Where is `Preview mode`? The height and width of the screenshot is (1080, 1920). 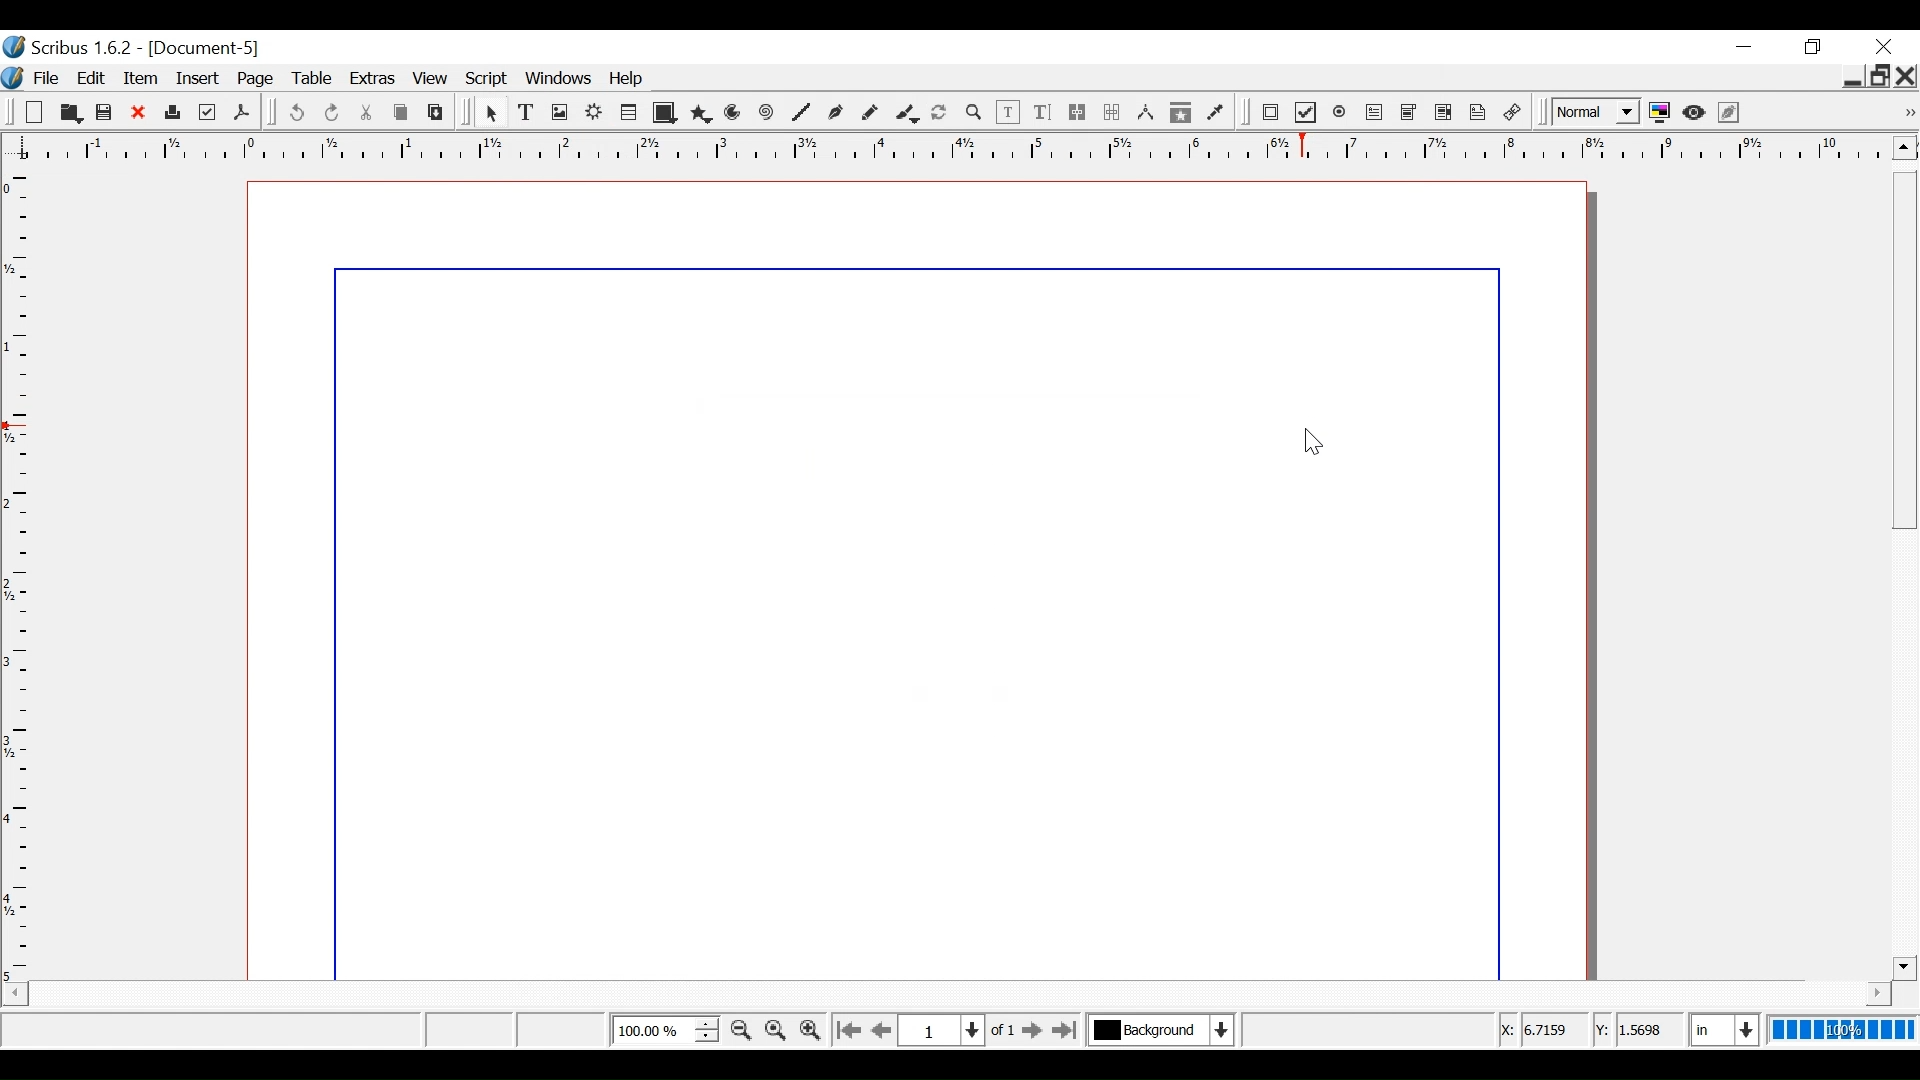 Preview mode is located at coordinates (1696, 113).